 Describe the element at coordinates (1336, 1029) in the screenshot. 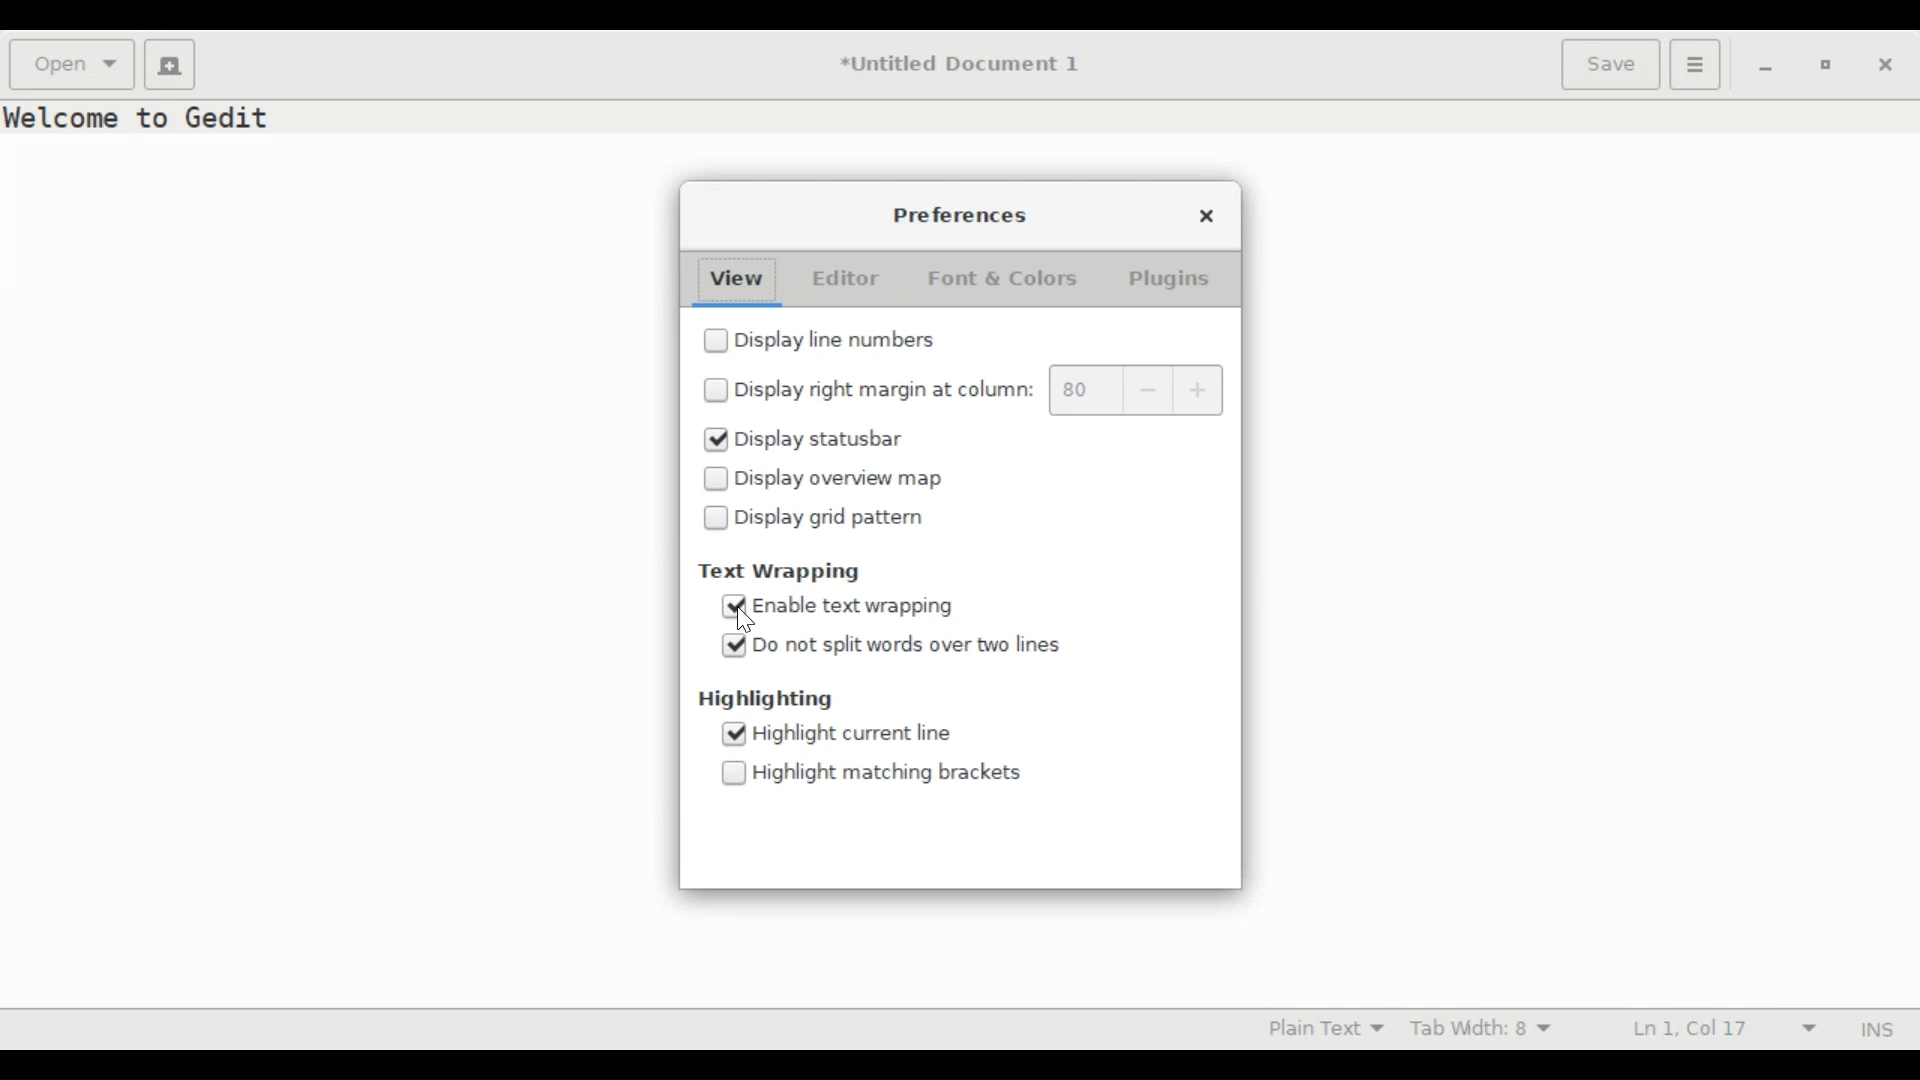

I see `Highlight Mode dropdown menu` at that location.